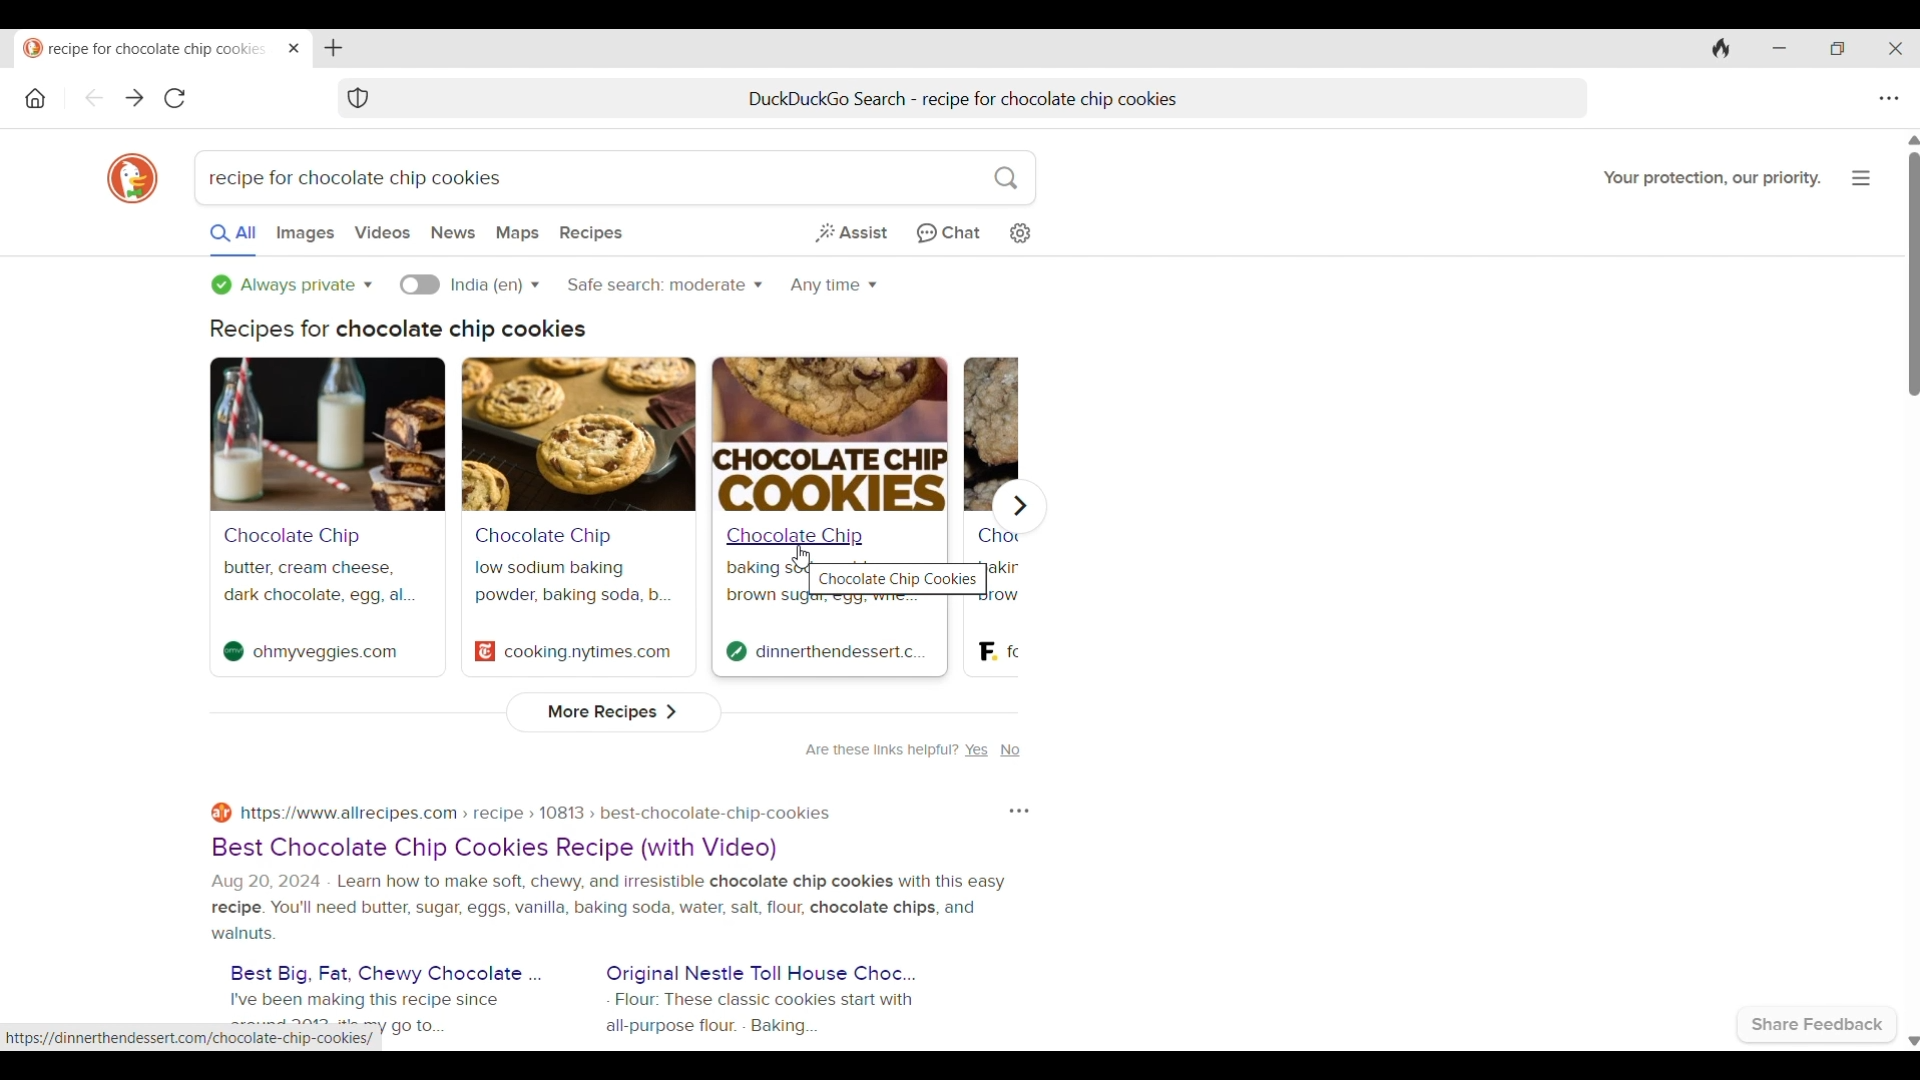 The width and height of the screenshot is (1920, 1080). Describe the element at coordinates (1713, 179) in the screenshot. I see `Your protection, our priority.` at that location.